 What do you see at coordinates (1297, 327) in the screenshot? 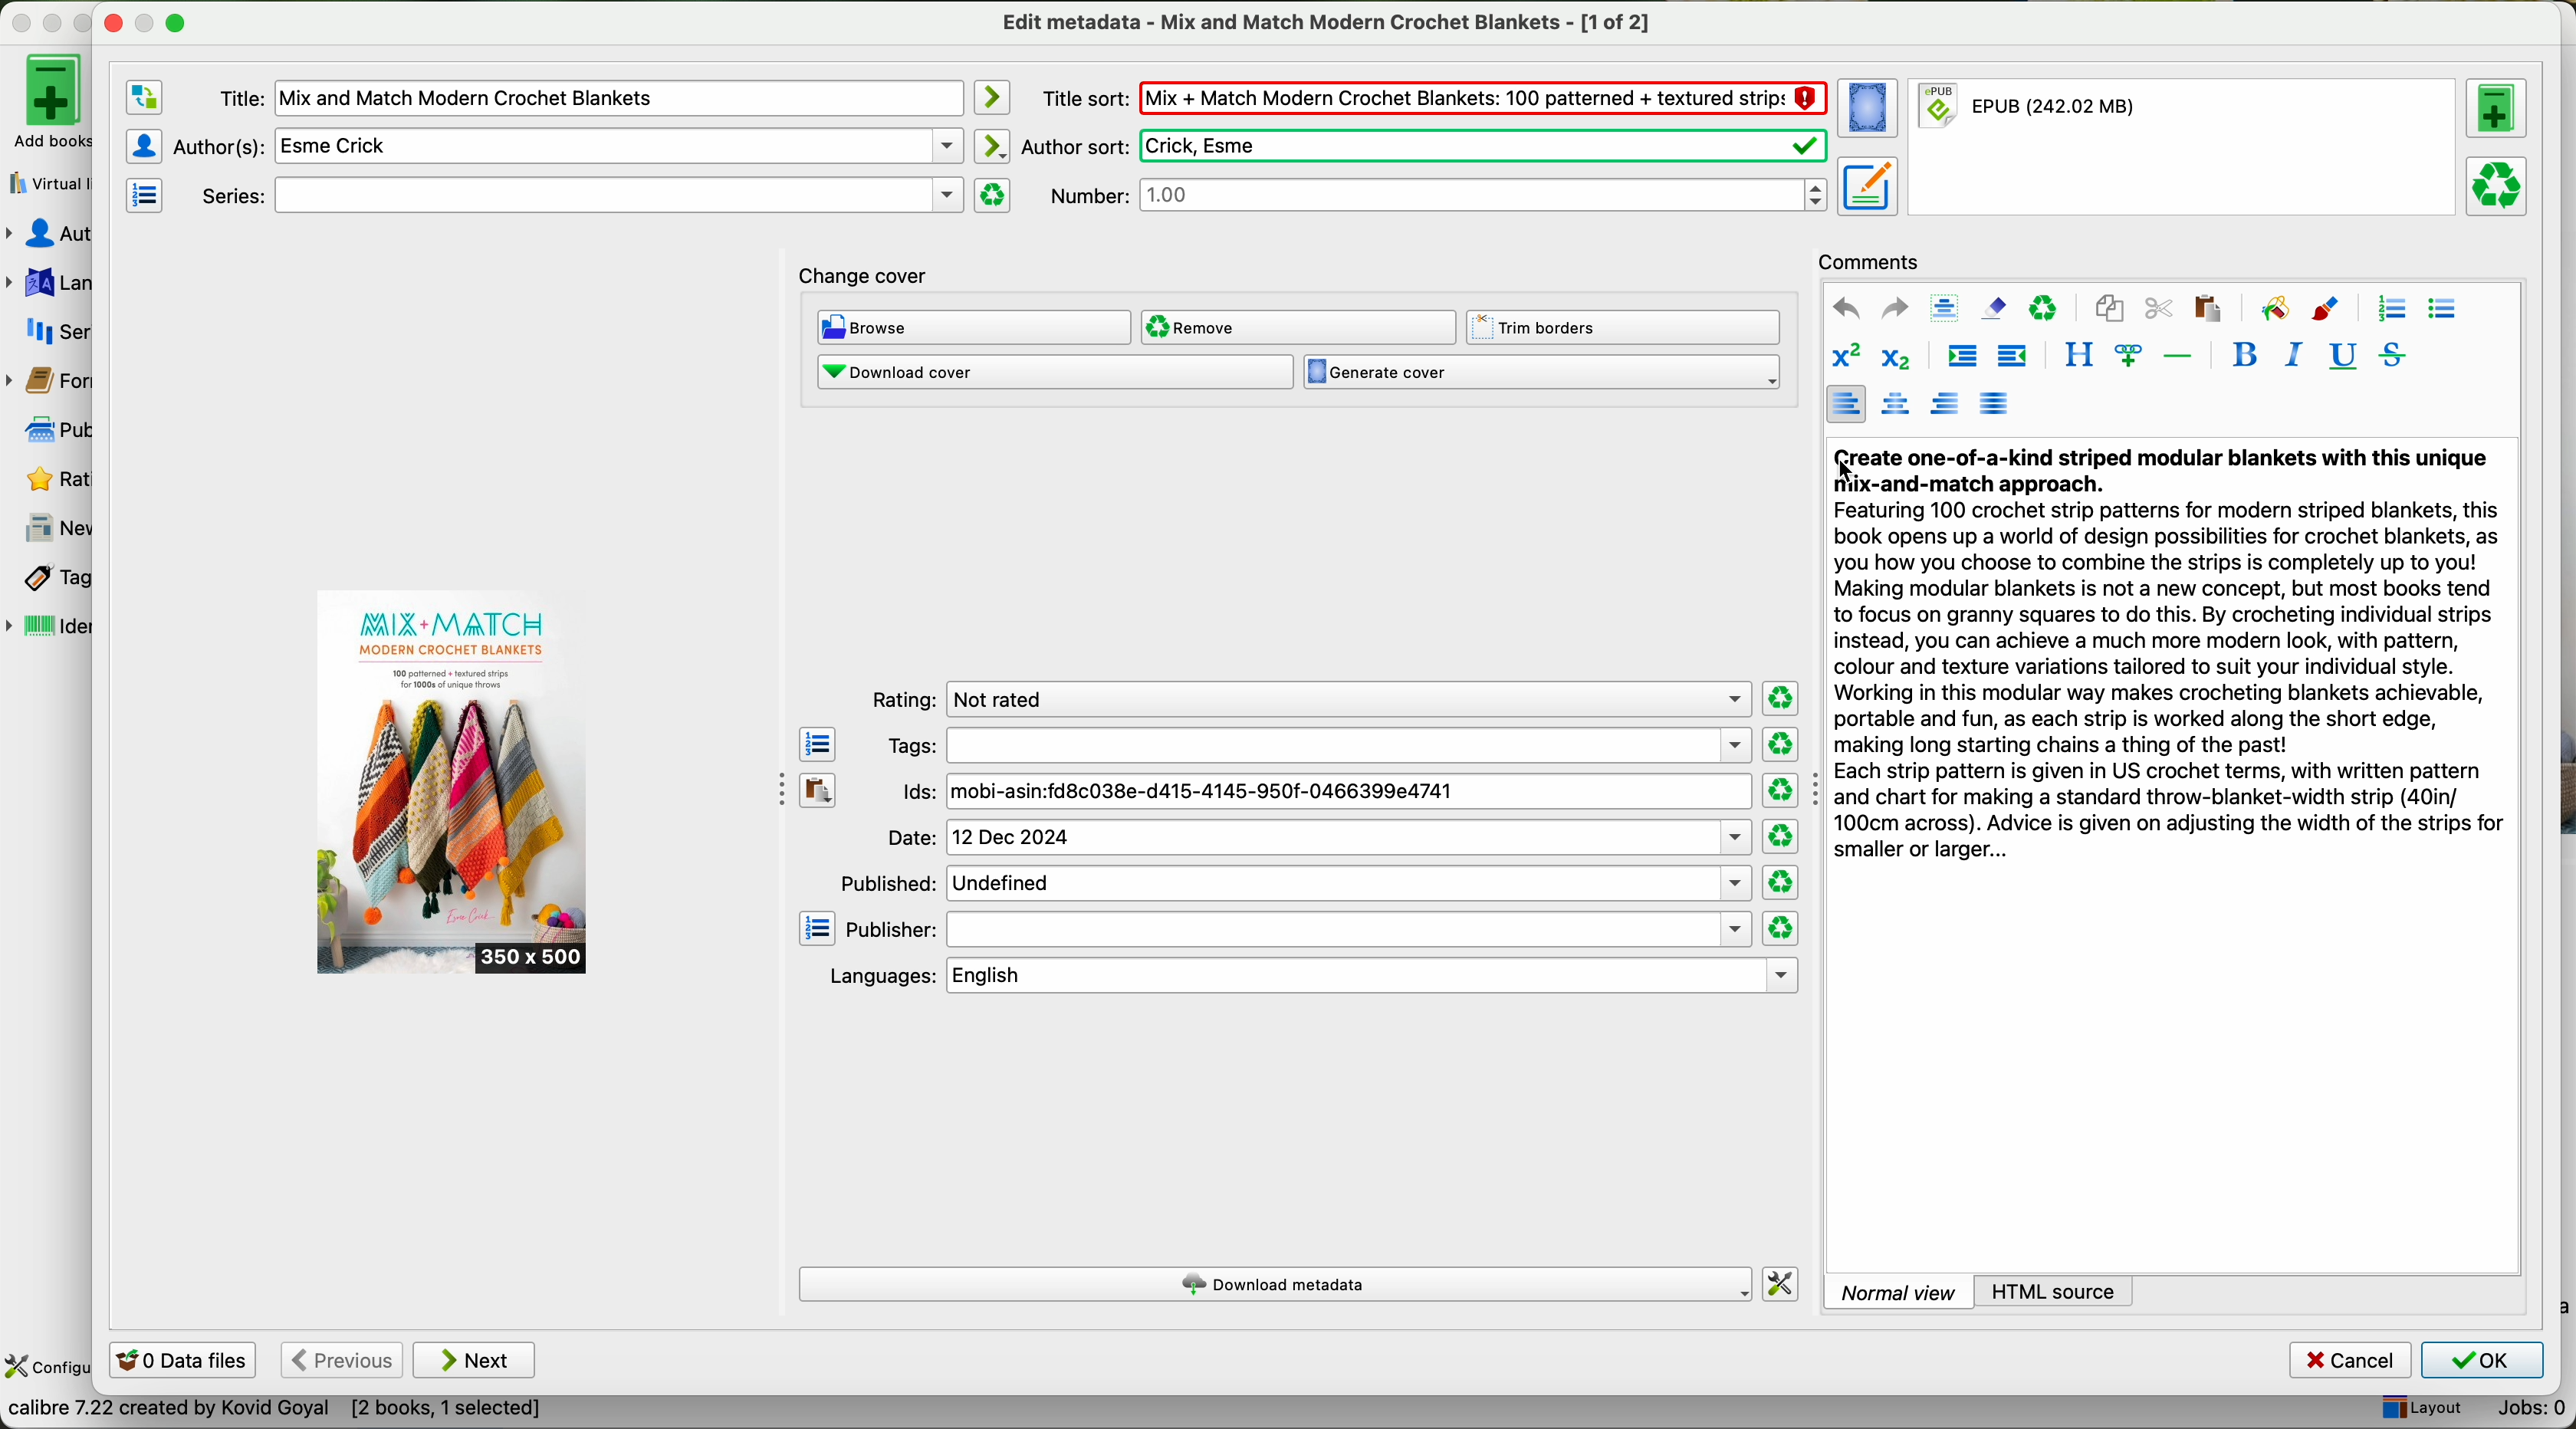
I see `remove` at bounding box center [1297, 327].